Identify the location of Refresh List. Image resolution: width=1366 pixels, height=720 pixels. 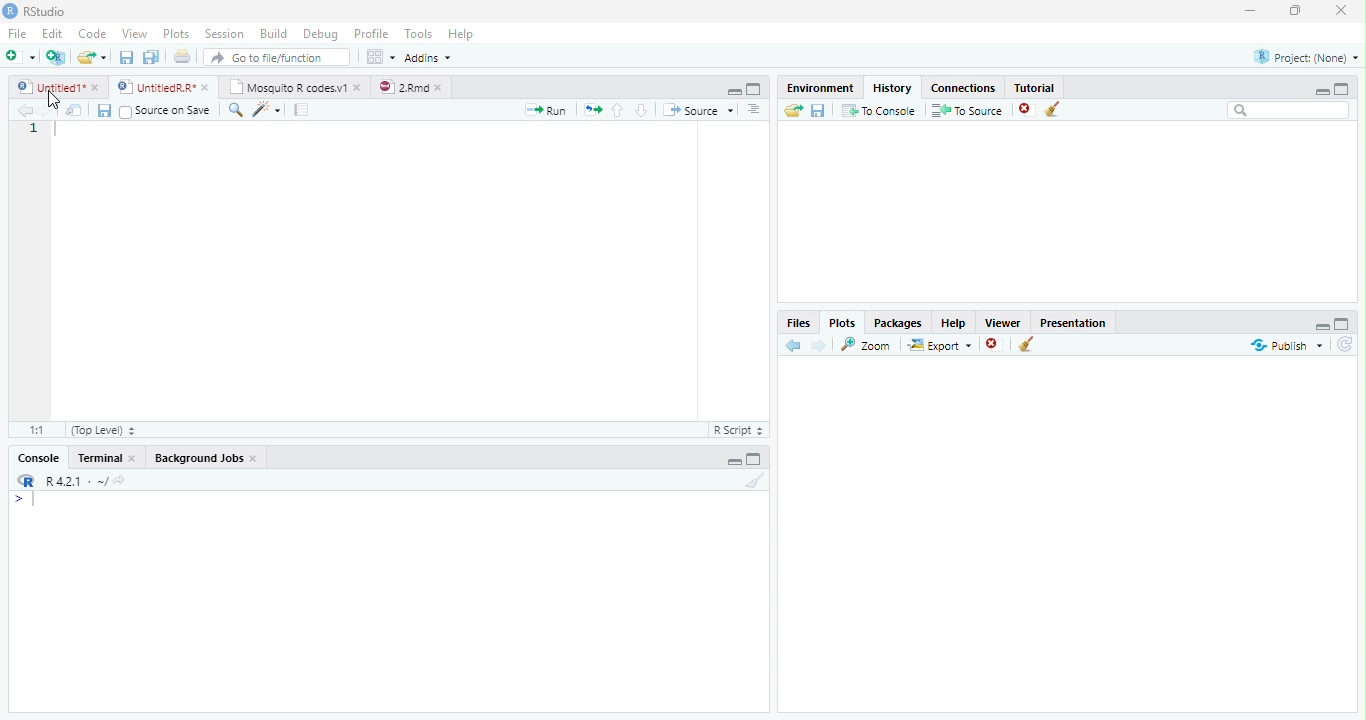
(1344, 345).